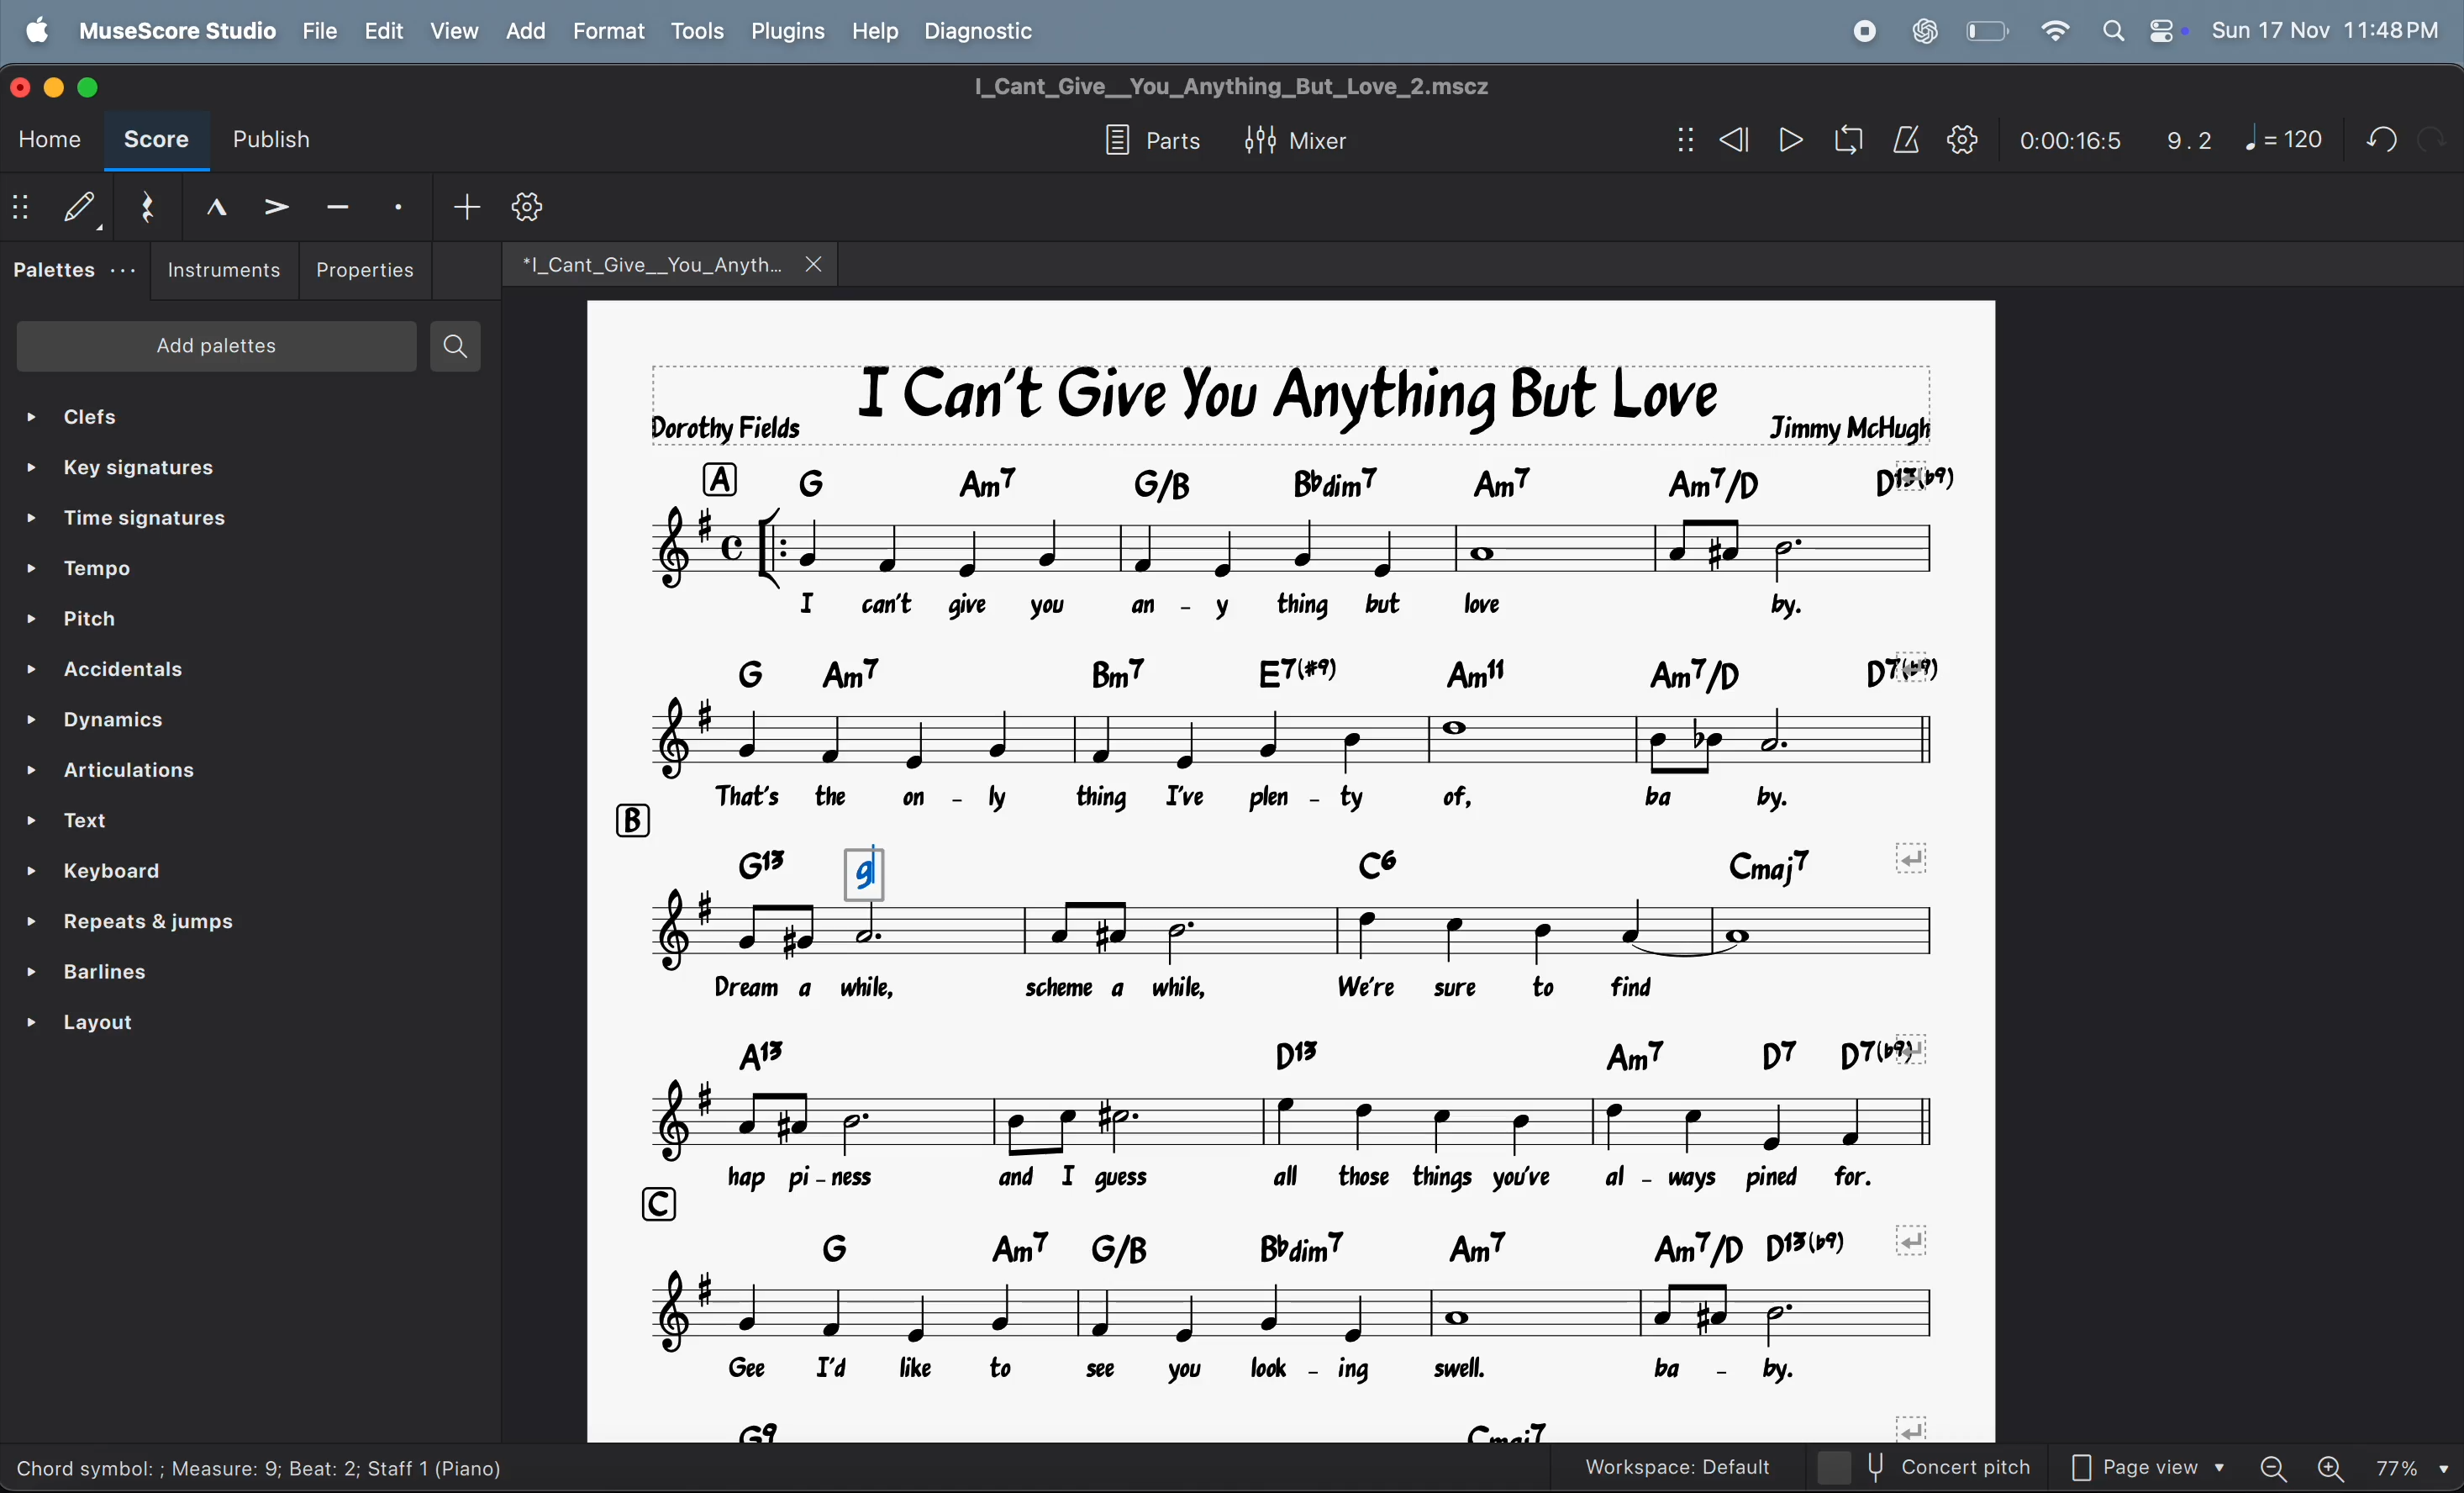  Describe the element at coordinates (2429, 139) in the screenshot. I see `redo` at that location.